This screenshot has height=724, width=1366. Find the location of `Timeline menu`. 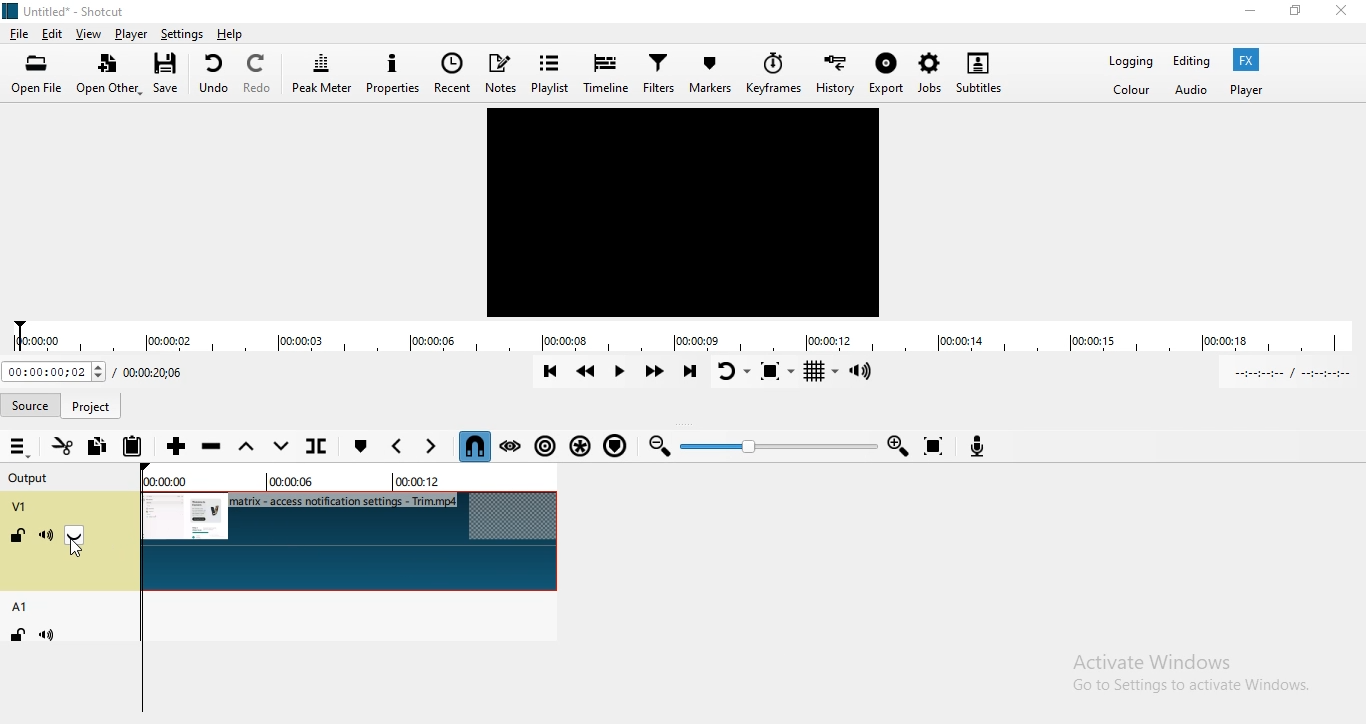

Timeline menu is located at coordinates (19, 447).